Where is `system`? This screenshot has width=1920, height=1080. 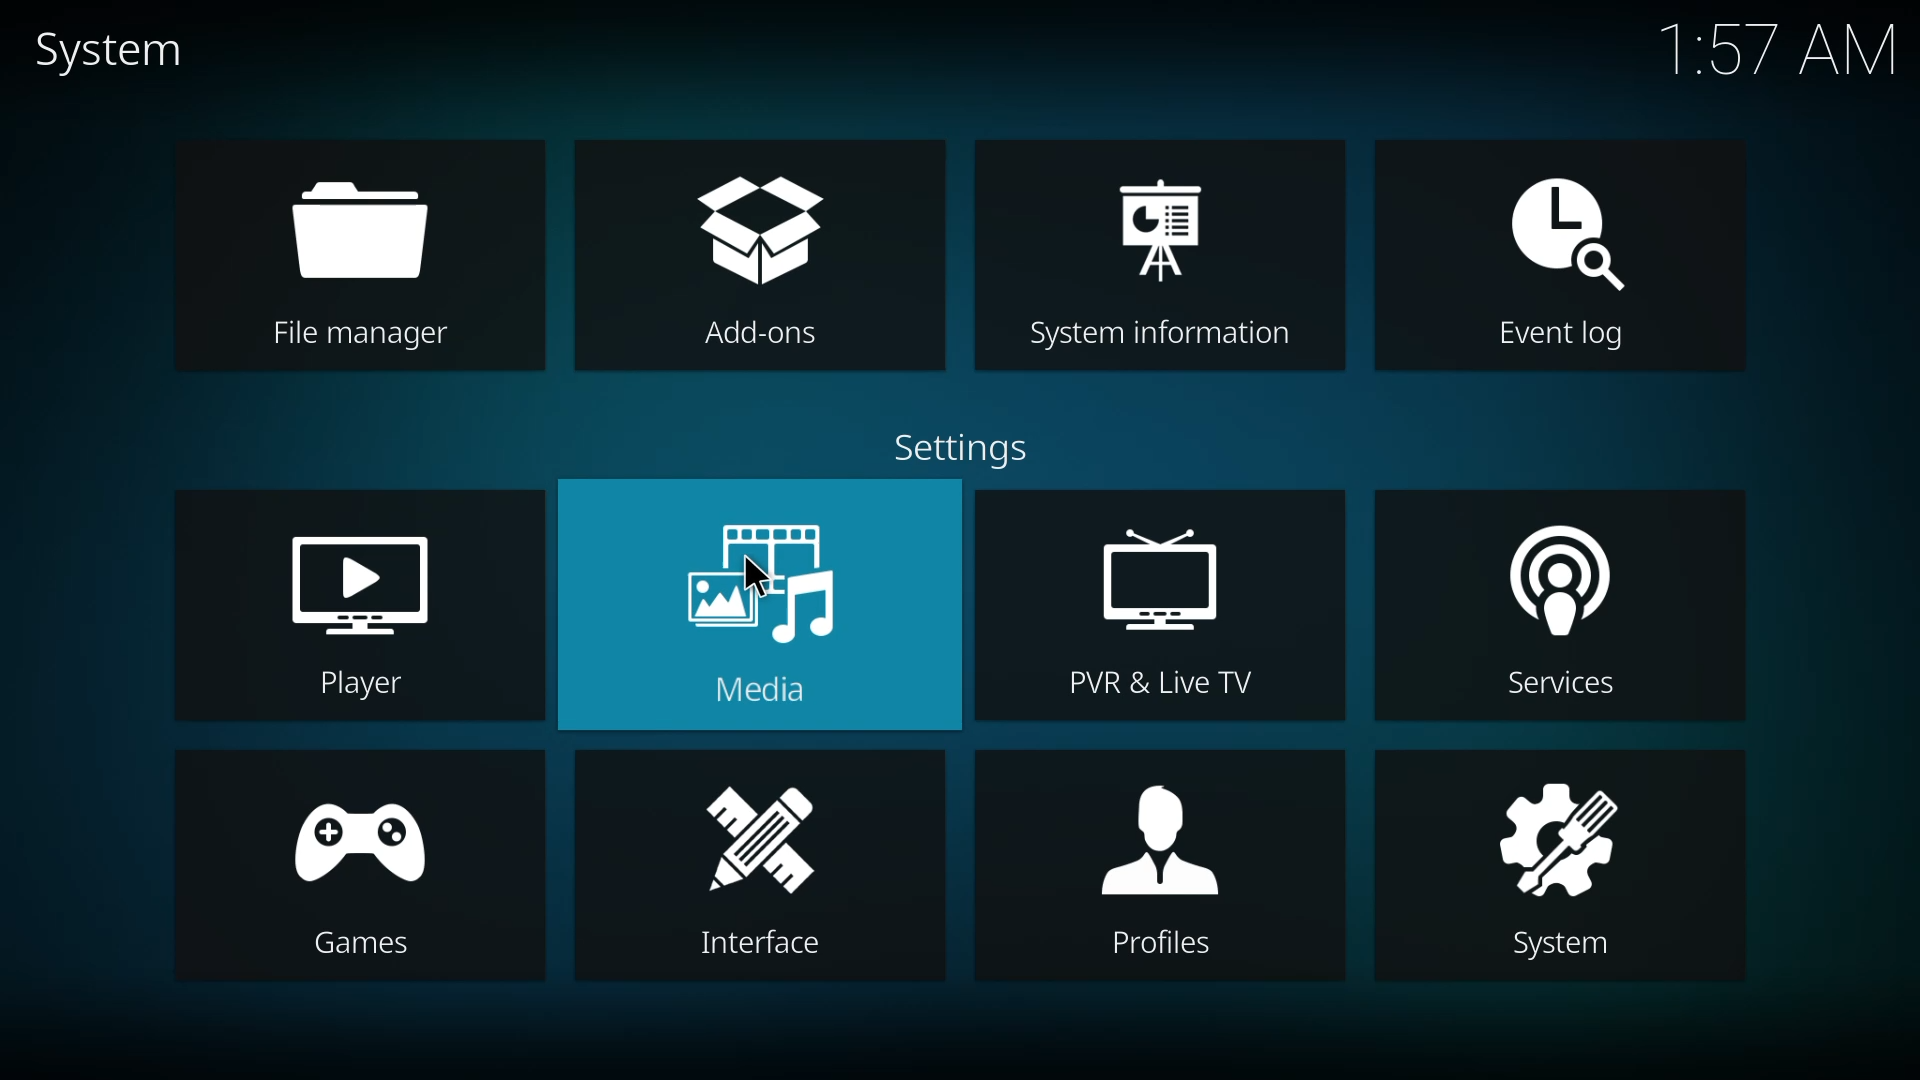
system is located at coordinates (1548, 866).